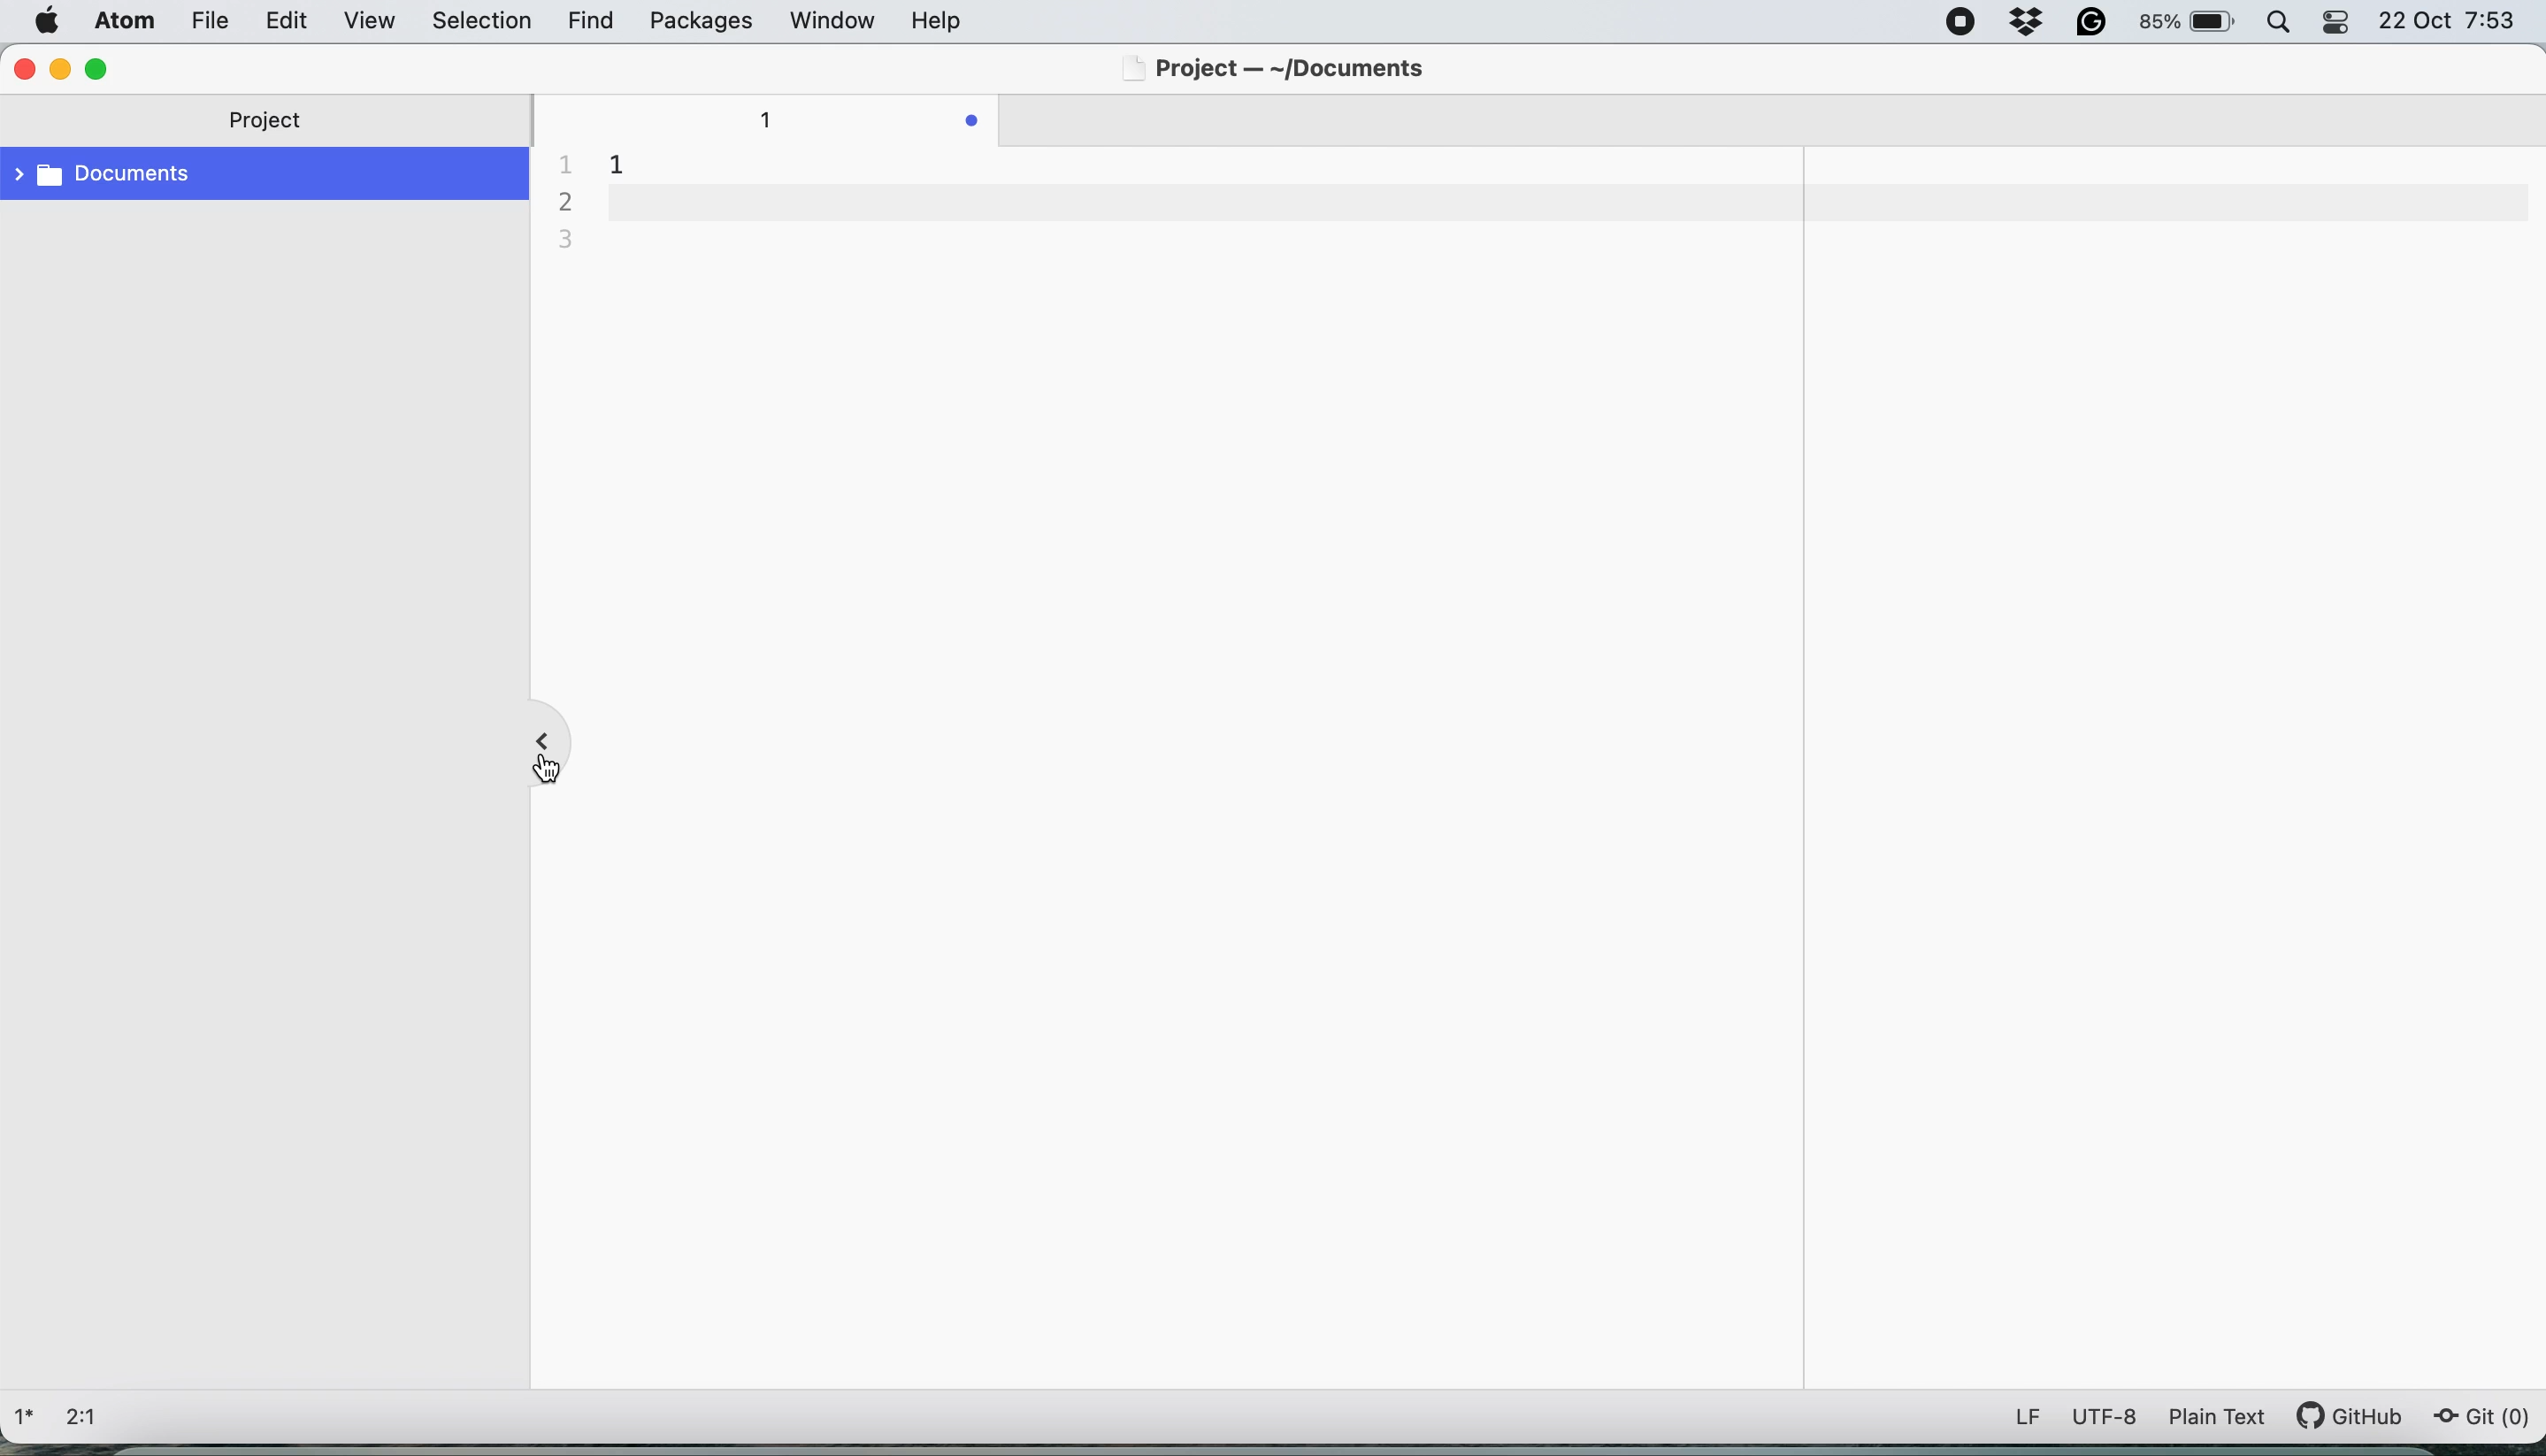 Image resolution: width=2546 pixels, height=1456 pixels. Describe the element at coordinates (964, 20) in the screenshot. I see `help` at that location.